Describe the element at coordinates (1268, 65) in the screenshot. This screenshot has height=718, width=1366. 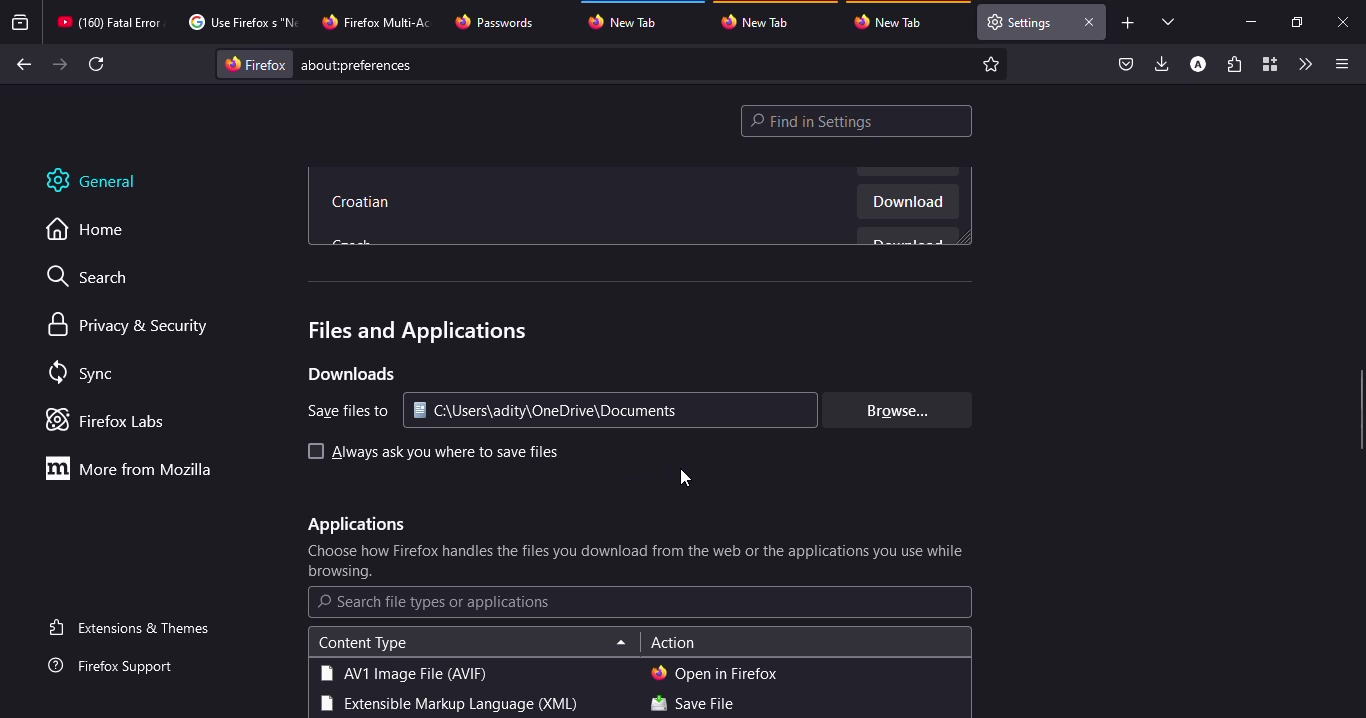
I see `container` at that location.